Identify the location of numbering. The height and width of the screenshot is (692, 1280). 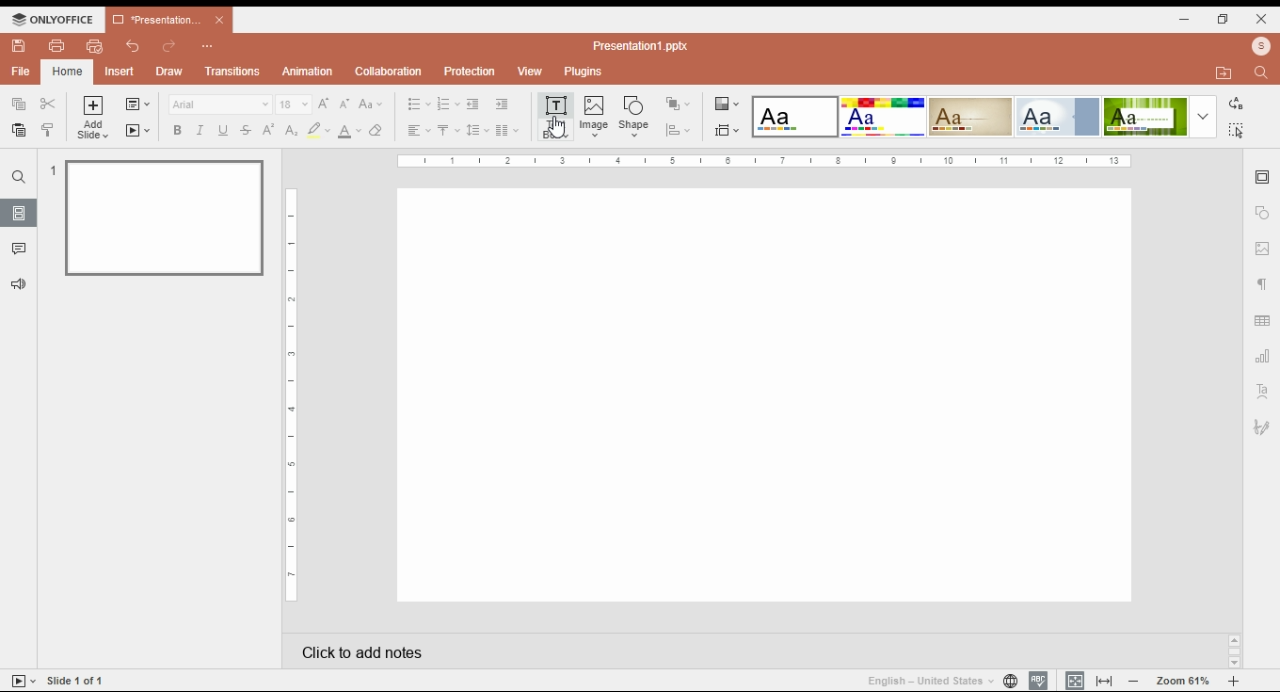
(448, 104).